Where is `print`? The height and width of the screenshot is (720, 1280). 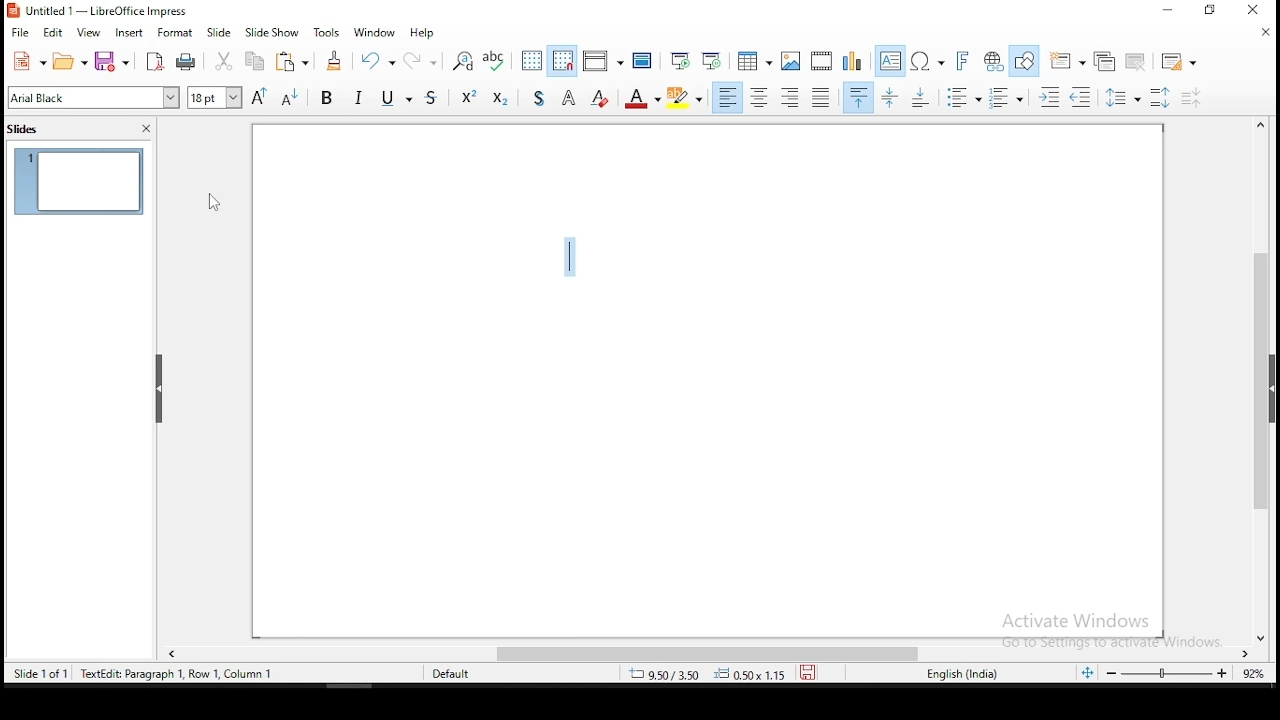
print is located at coordinates (186, 63).